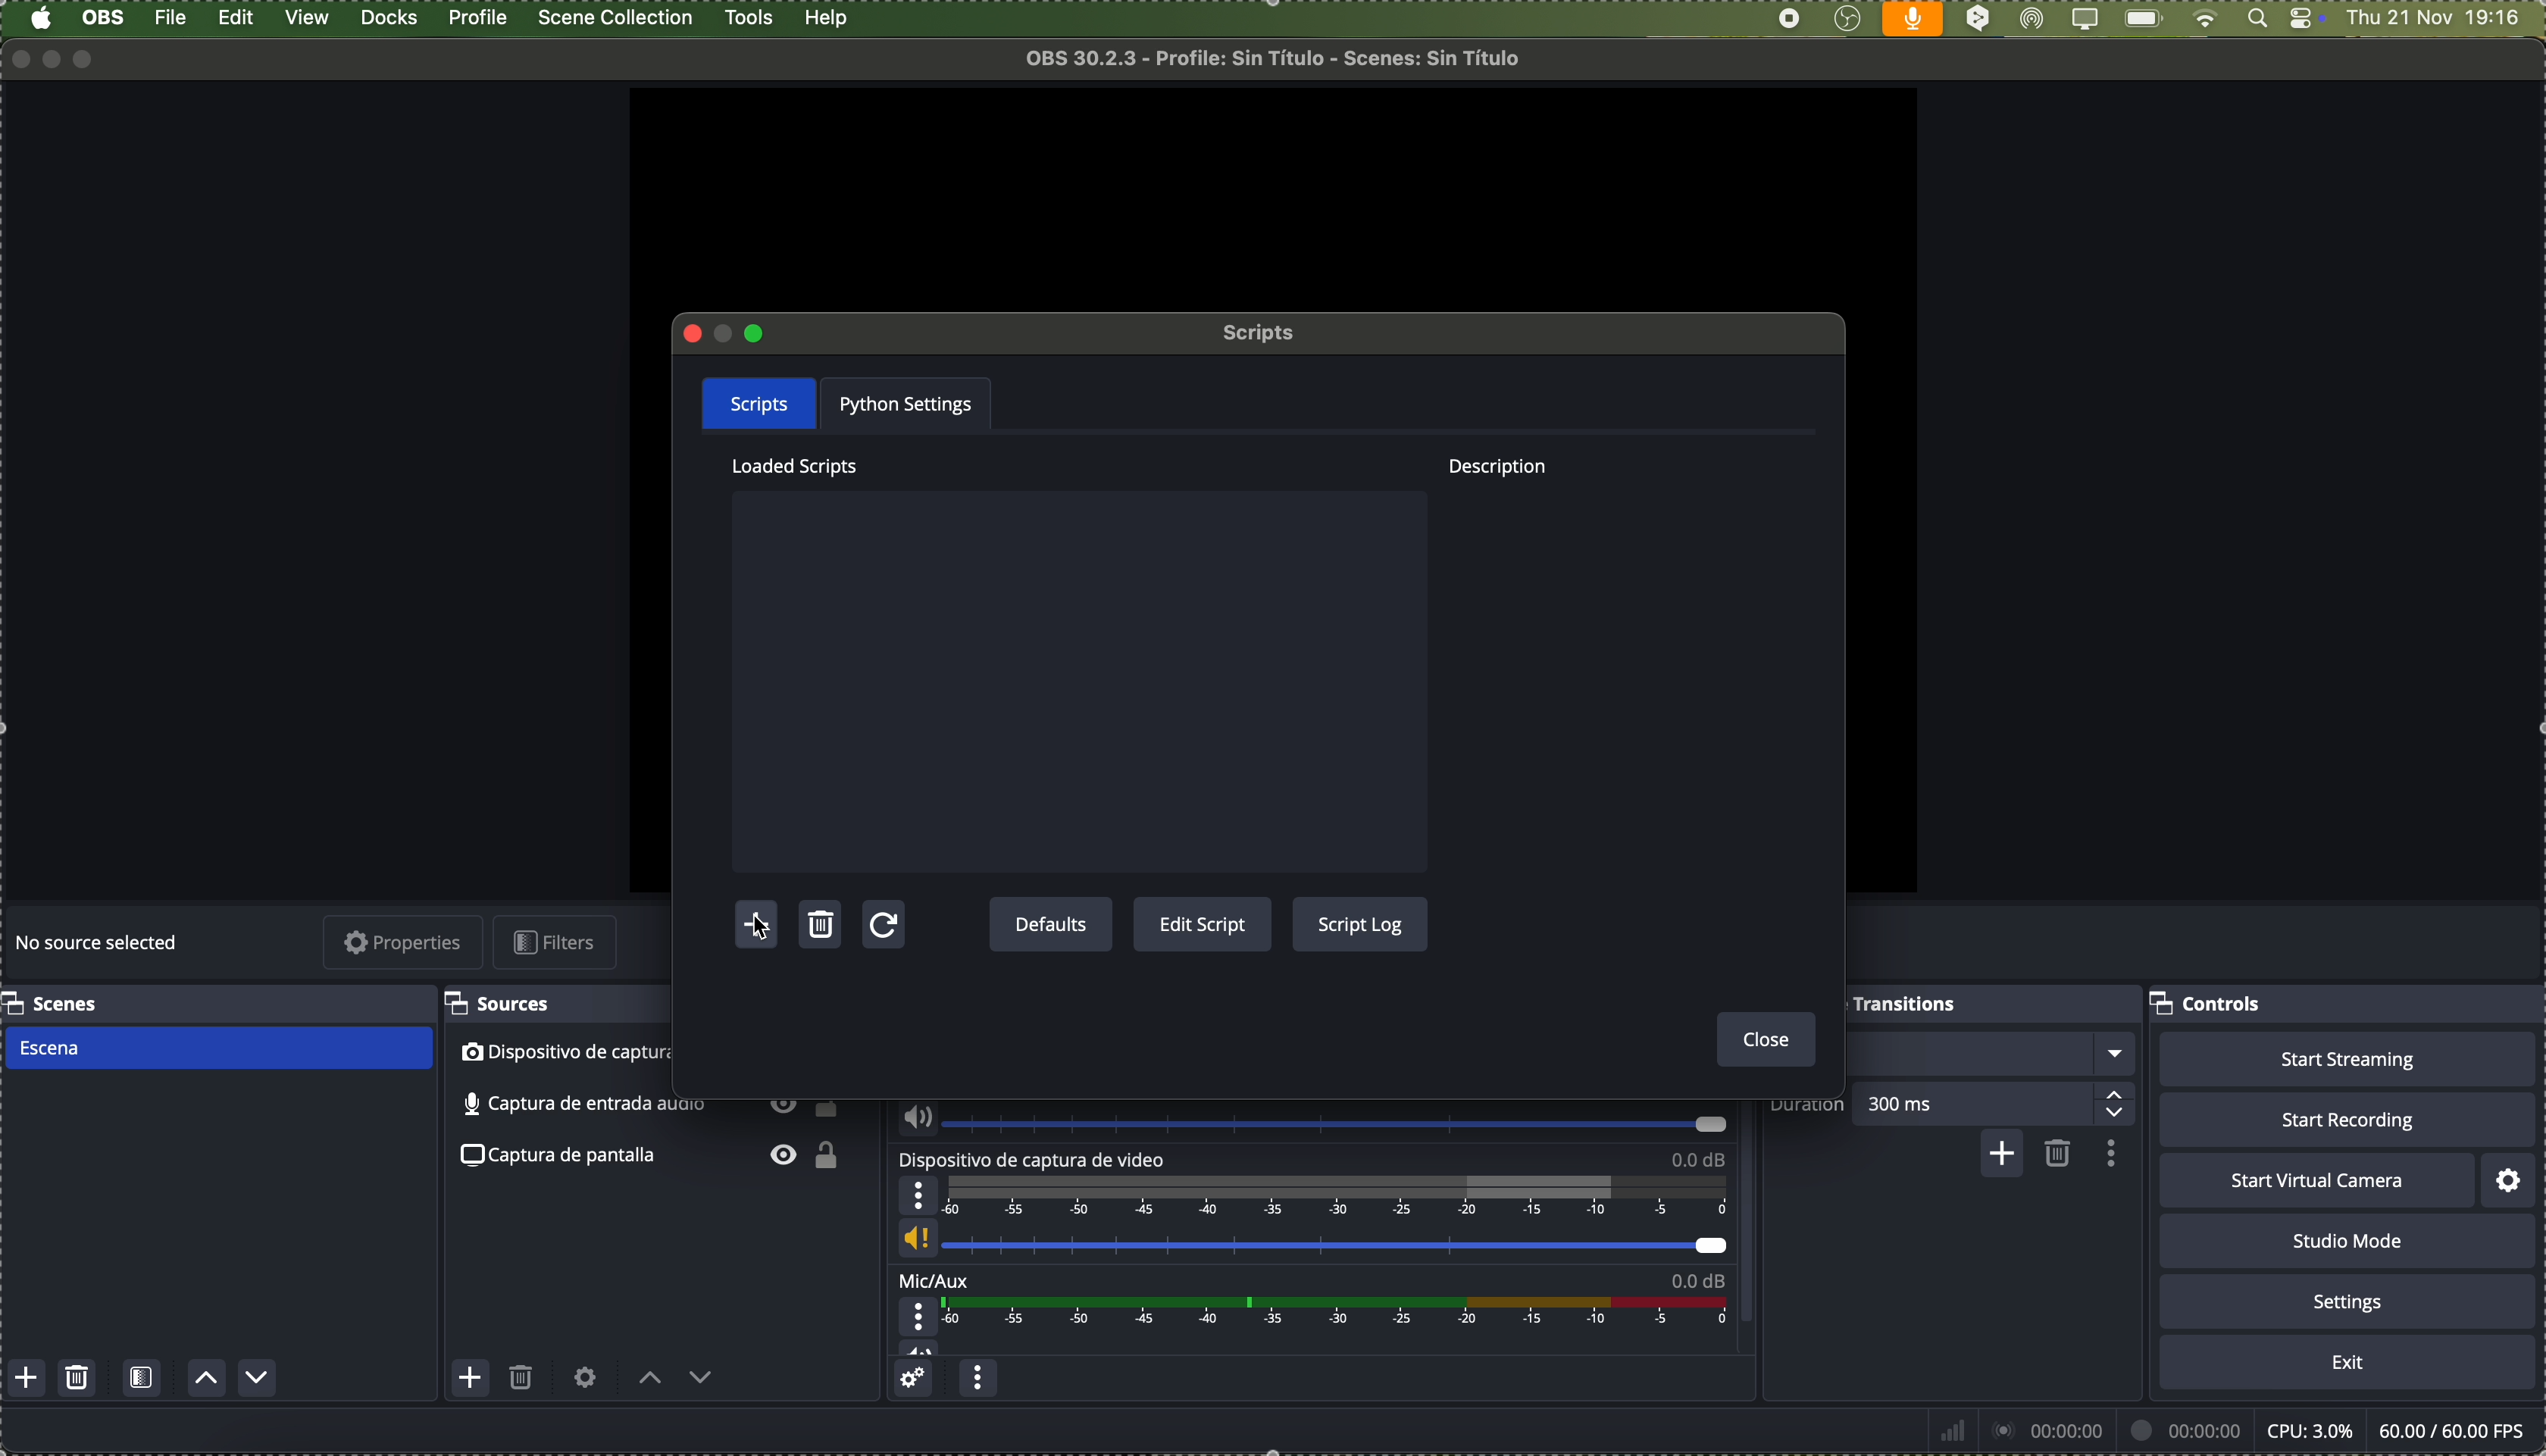 This screenshot has height=1456, width=2546. Describe the element at coordinates (1203, 926) in the screenshot. I see `edit script button` at that location.